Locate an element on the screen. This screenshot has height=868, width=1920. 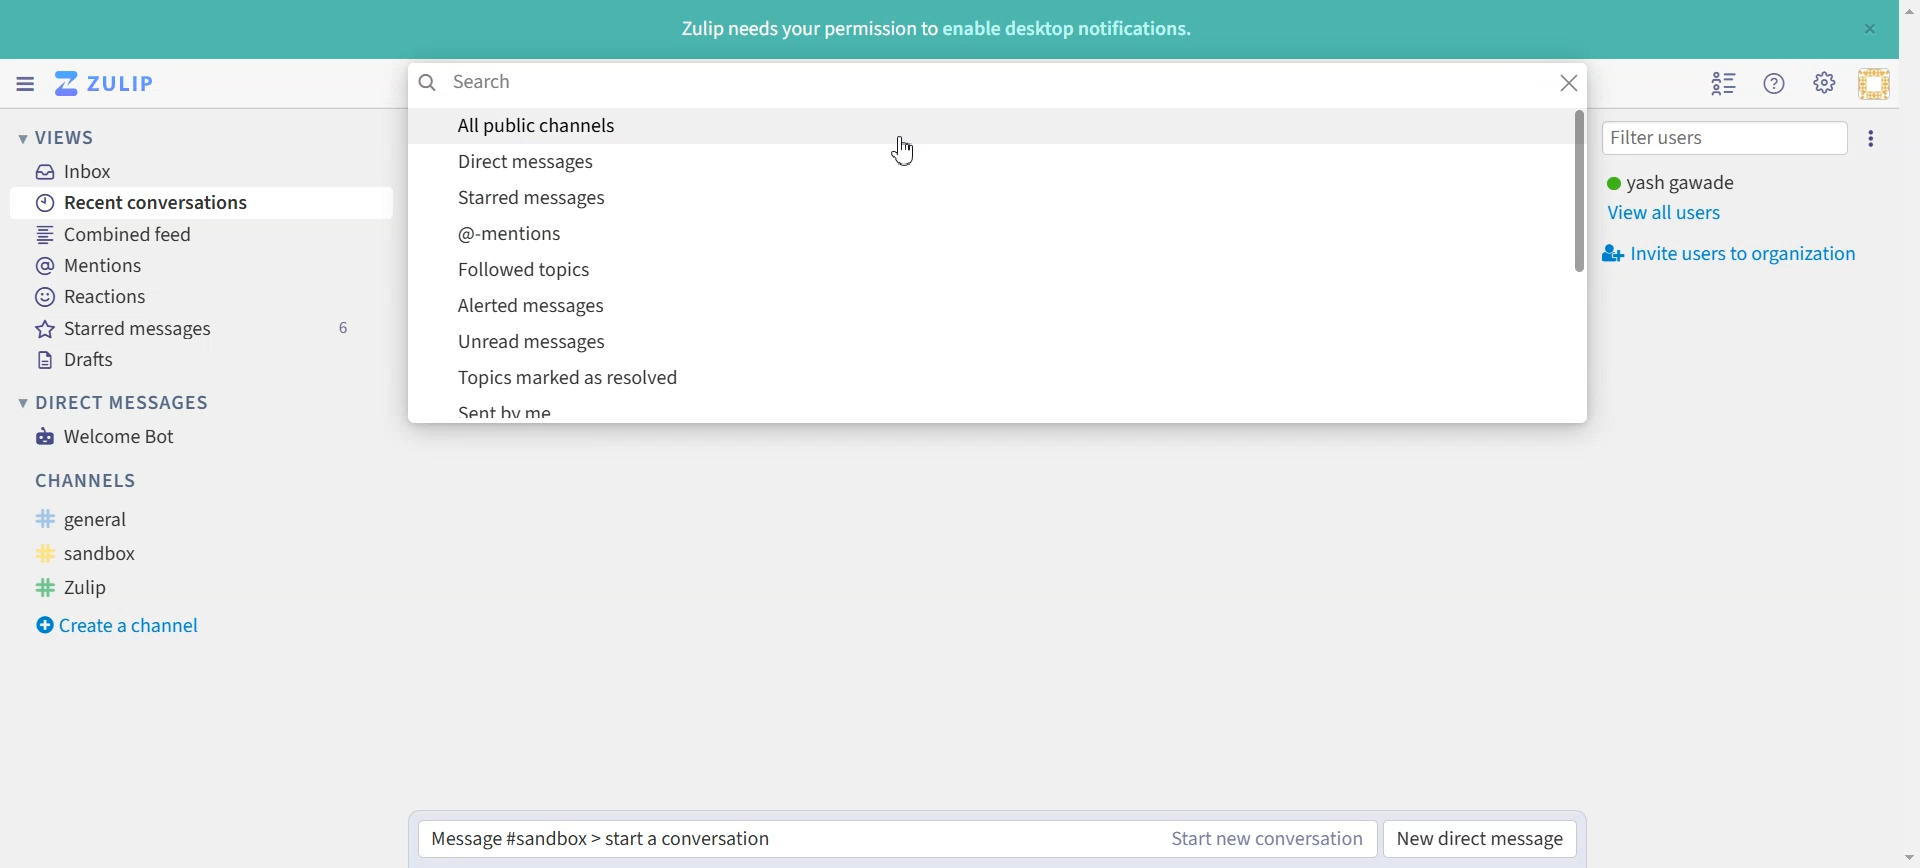
Direct Messages is located at coordinates (114, 402).